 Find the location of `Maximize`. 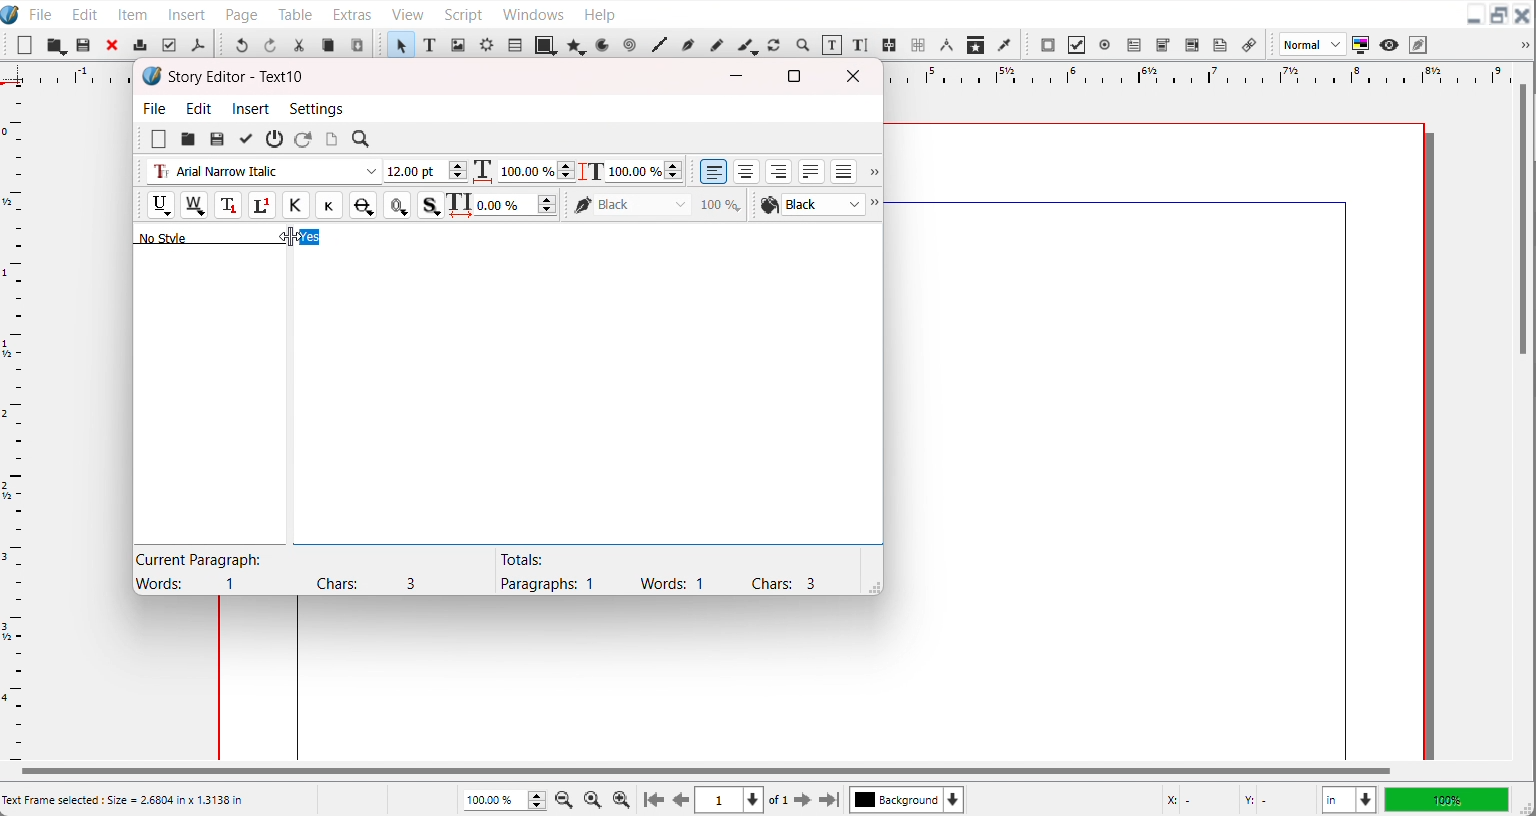

Maximize is located at coordinates (794, 75).